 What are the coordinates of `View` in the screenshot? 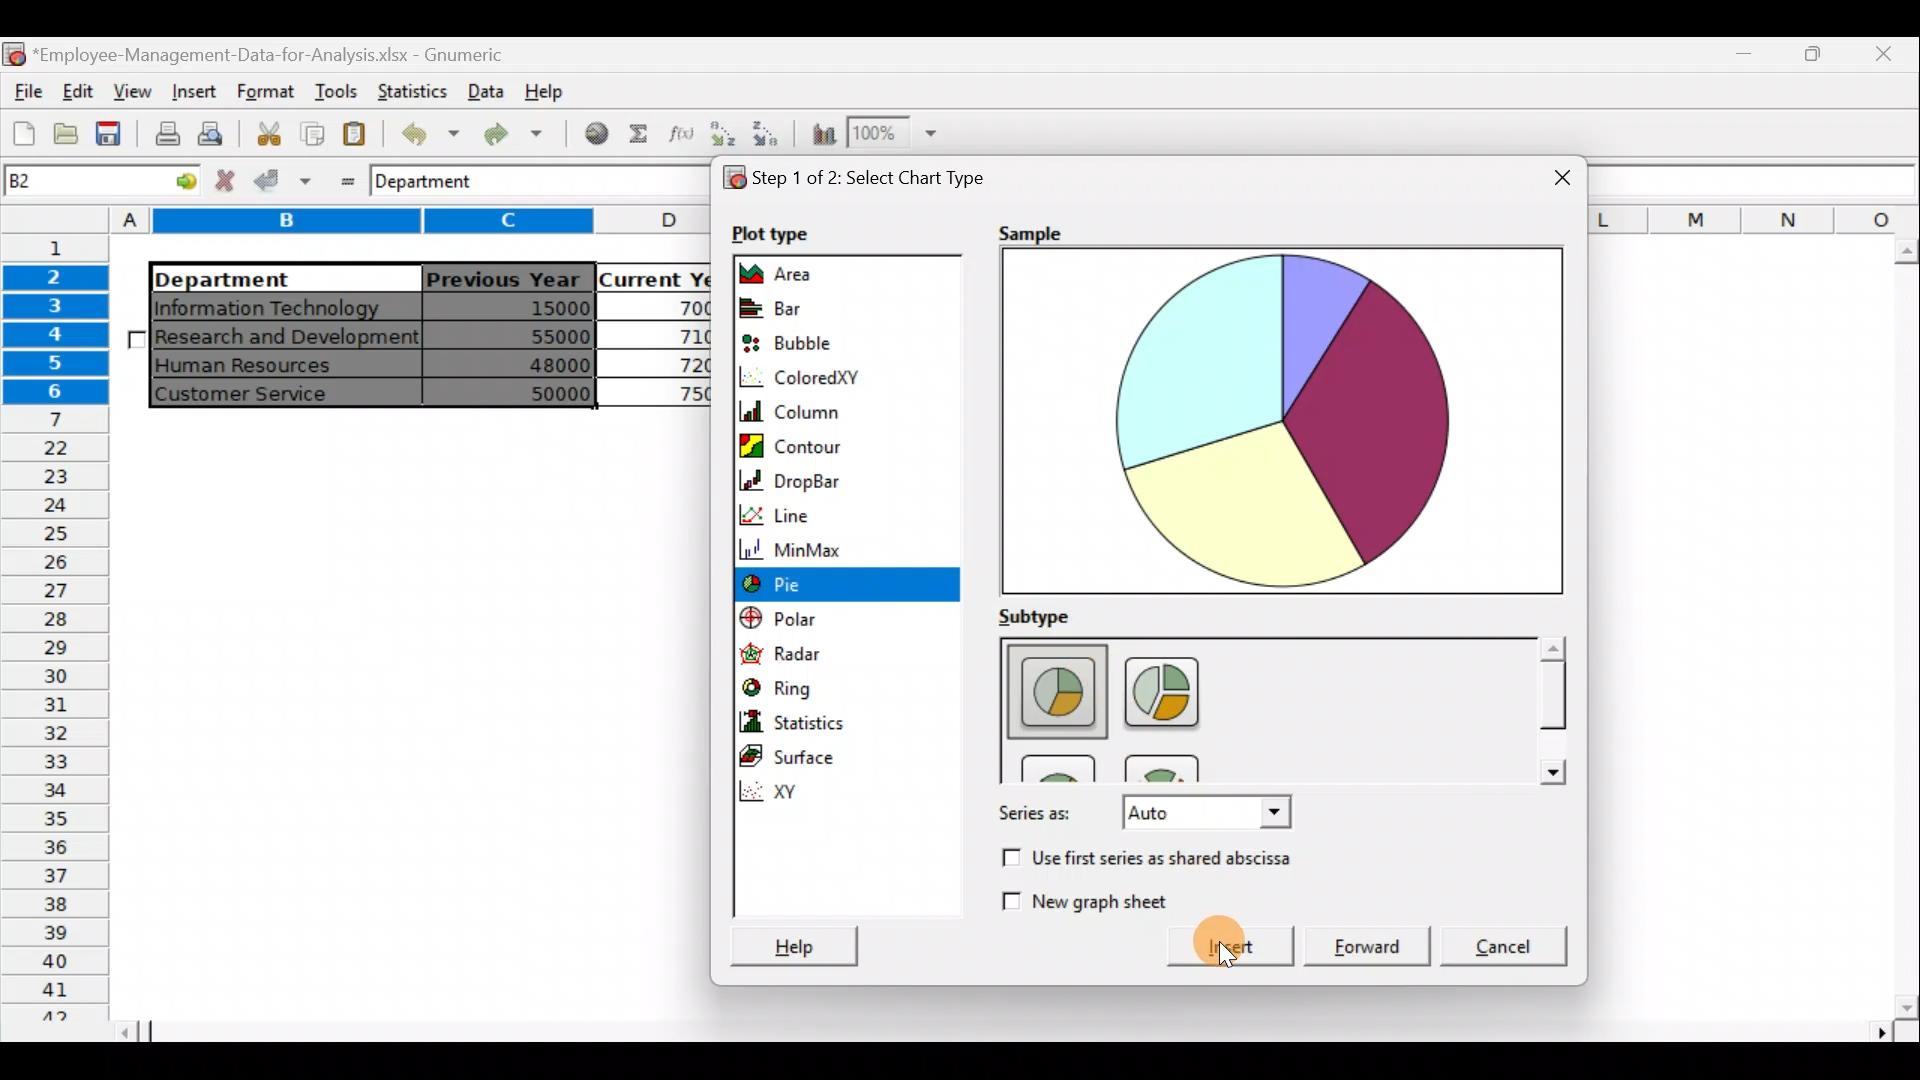 It's located at (136, 89).